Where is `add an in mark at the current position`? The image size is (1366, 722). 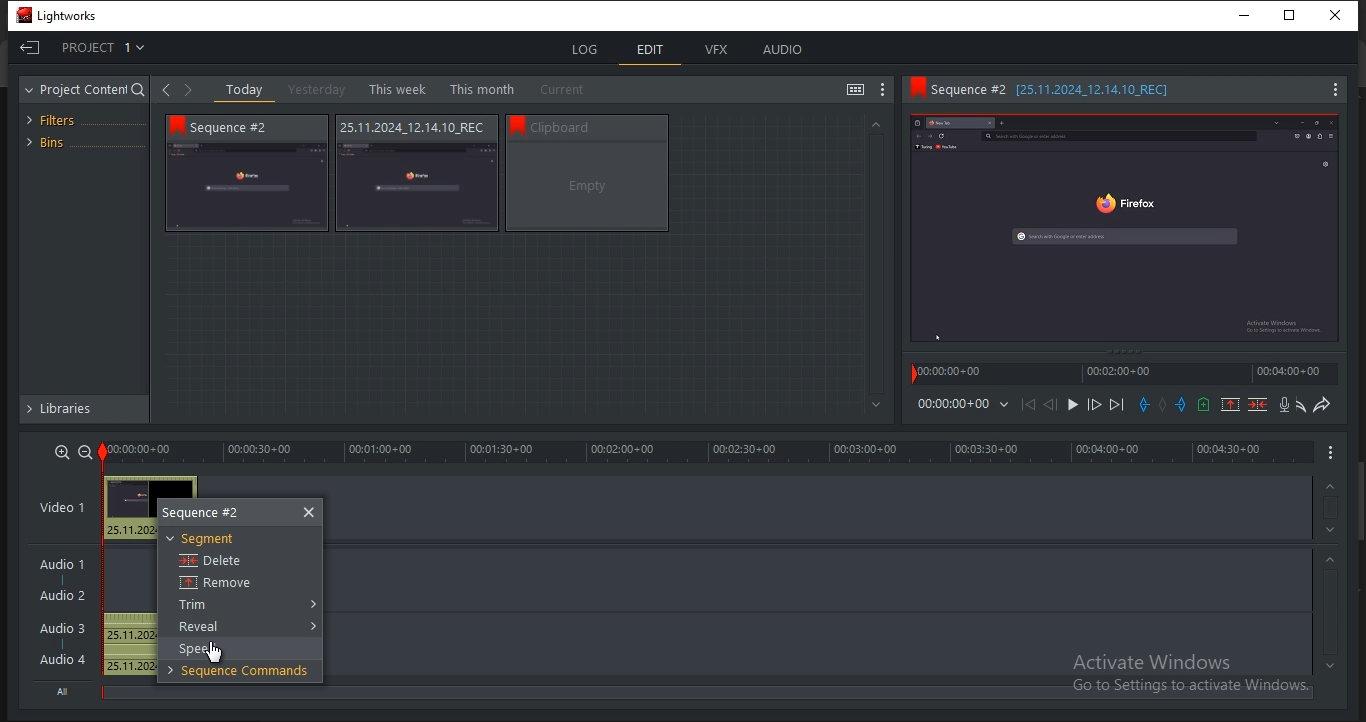
add an in mark at the current position is located at coordinates (1144, 406).